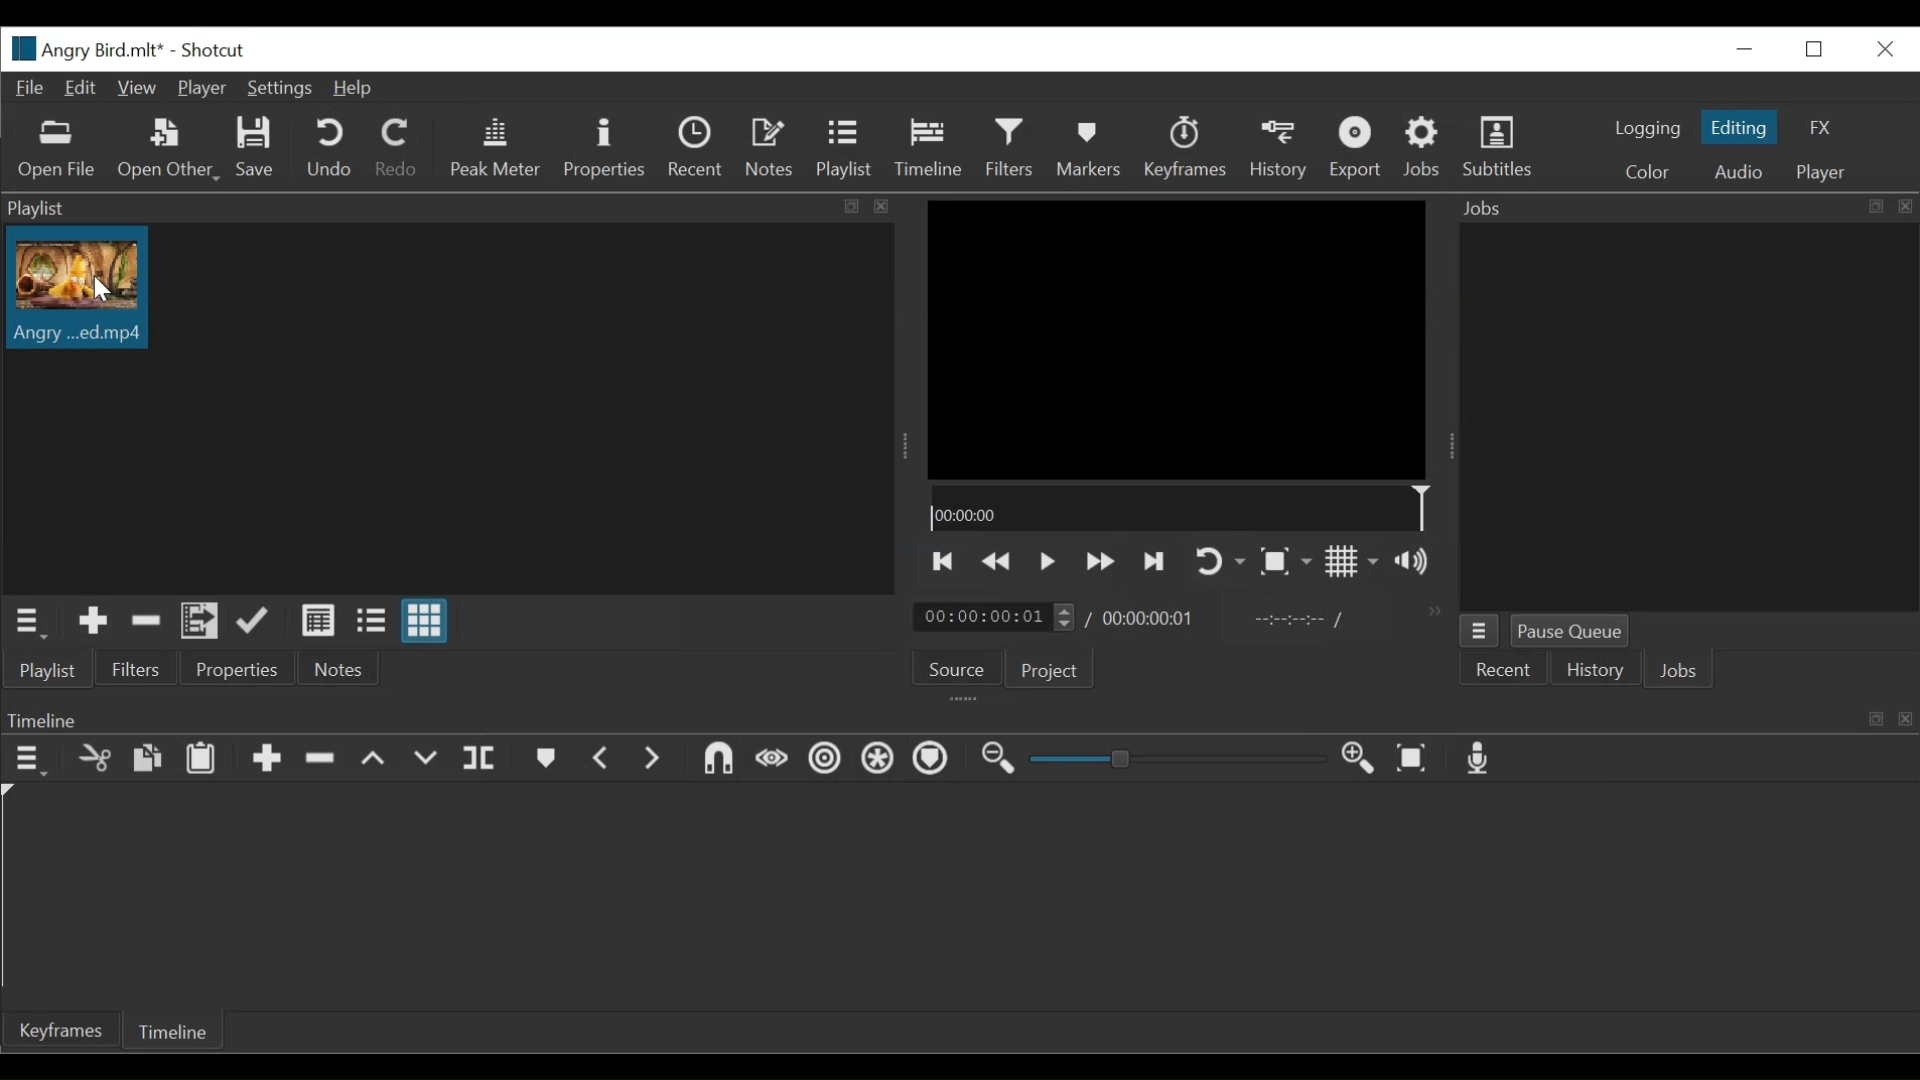 This screenshot has height=1080, width=1920. I want to click on Save, so click(260, 150).